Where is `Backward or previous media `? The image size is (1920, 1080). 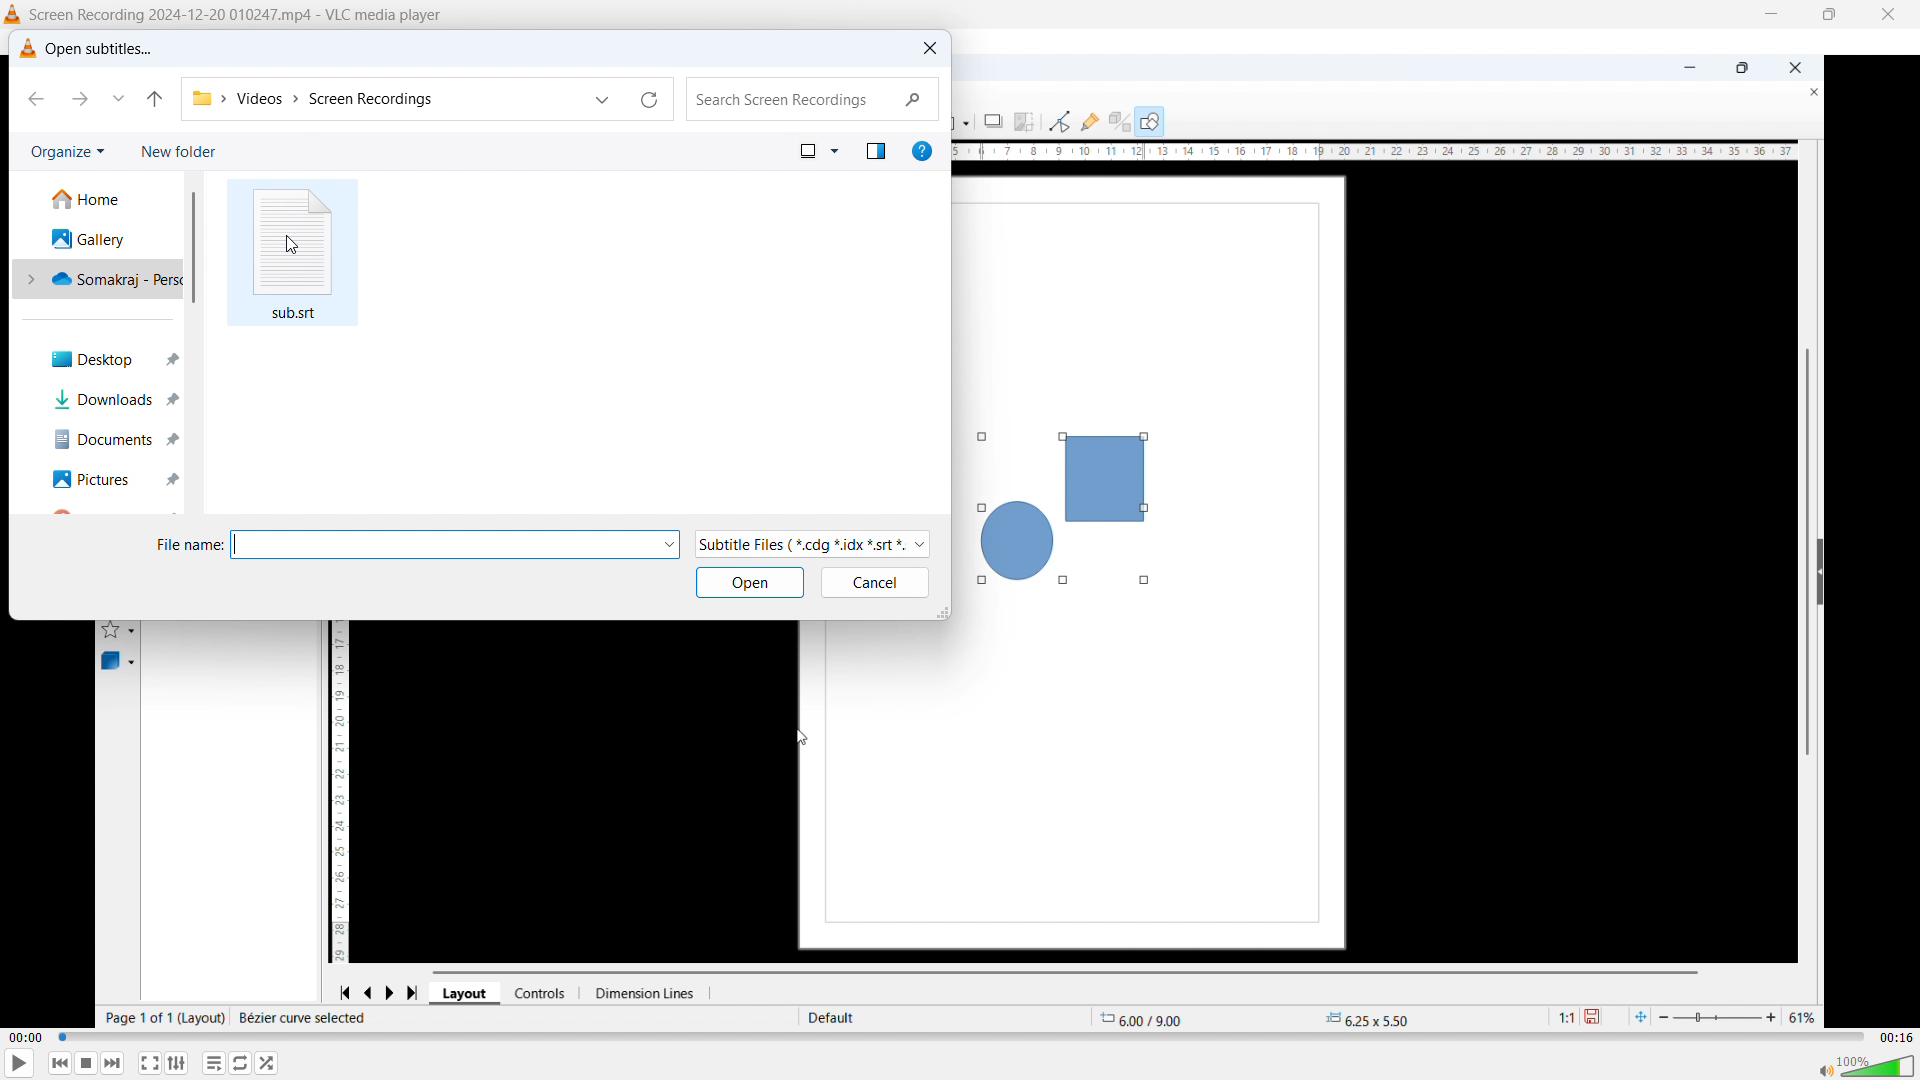 Backward or previous media  is located at coordinates (60, 1063).